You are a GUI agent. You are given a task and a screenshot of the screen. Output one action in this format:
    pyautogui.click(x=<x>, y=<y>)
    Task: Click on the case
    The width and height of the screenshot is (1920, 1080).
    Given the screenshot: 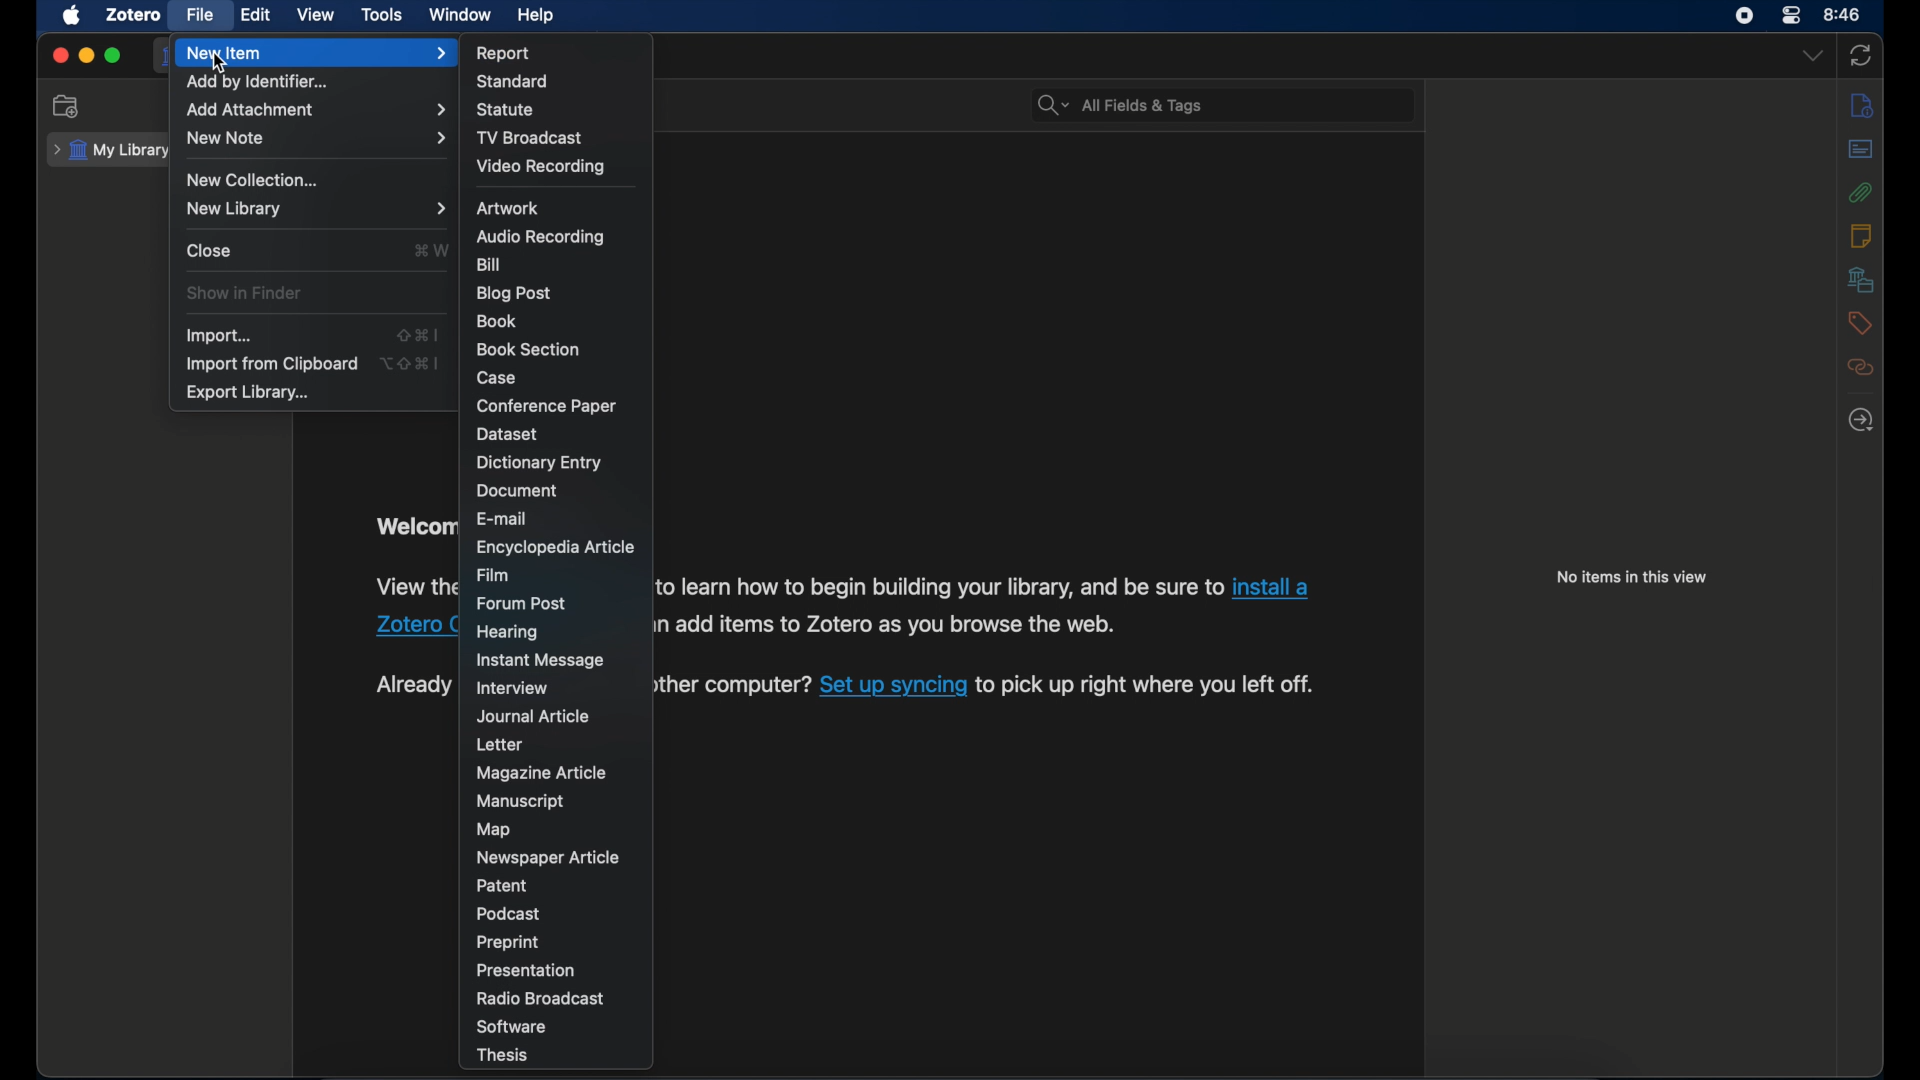 What is the action you would take?
    pyautogui.click(x=496, y=377)
    